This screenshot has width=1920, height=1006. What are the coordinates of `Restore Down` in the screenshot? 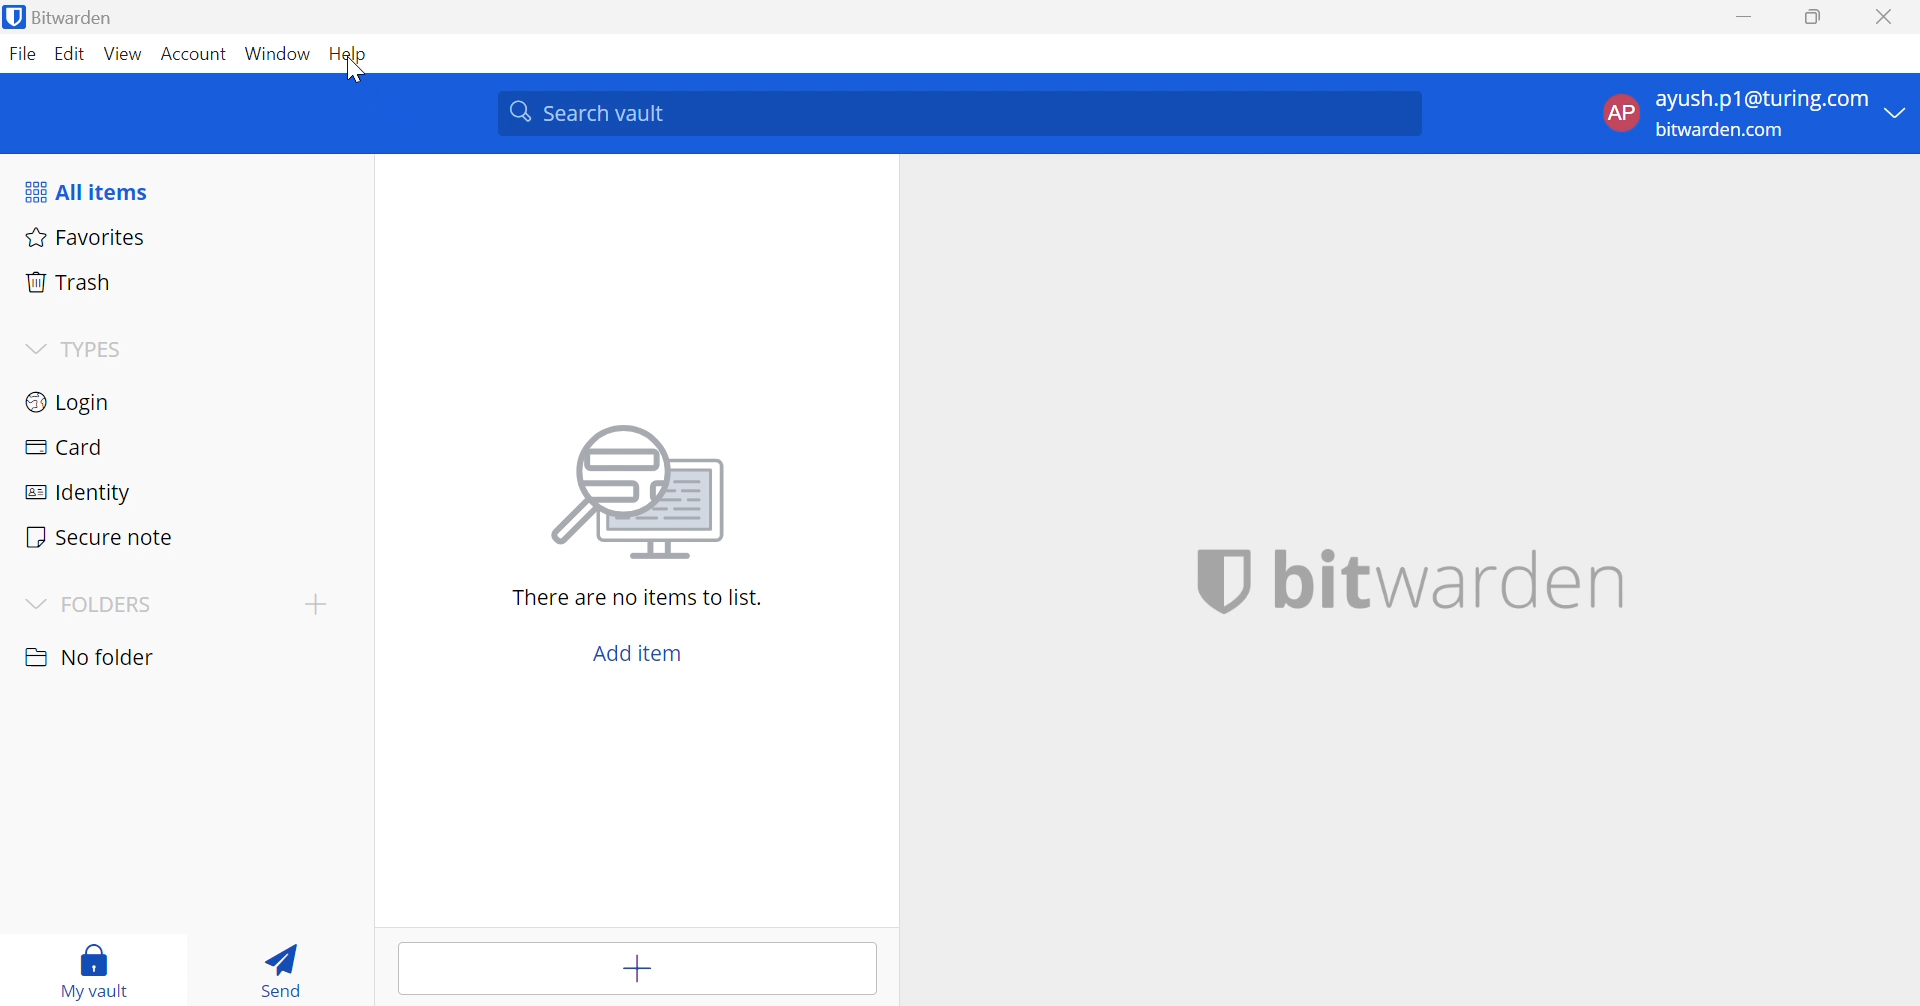 It's located at (1820, 17).